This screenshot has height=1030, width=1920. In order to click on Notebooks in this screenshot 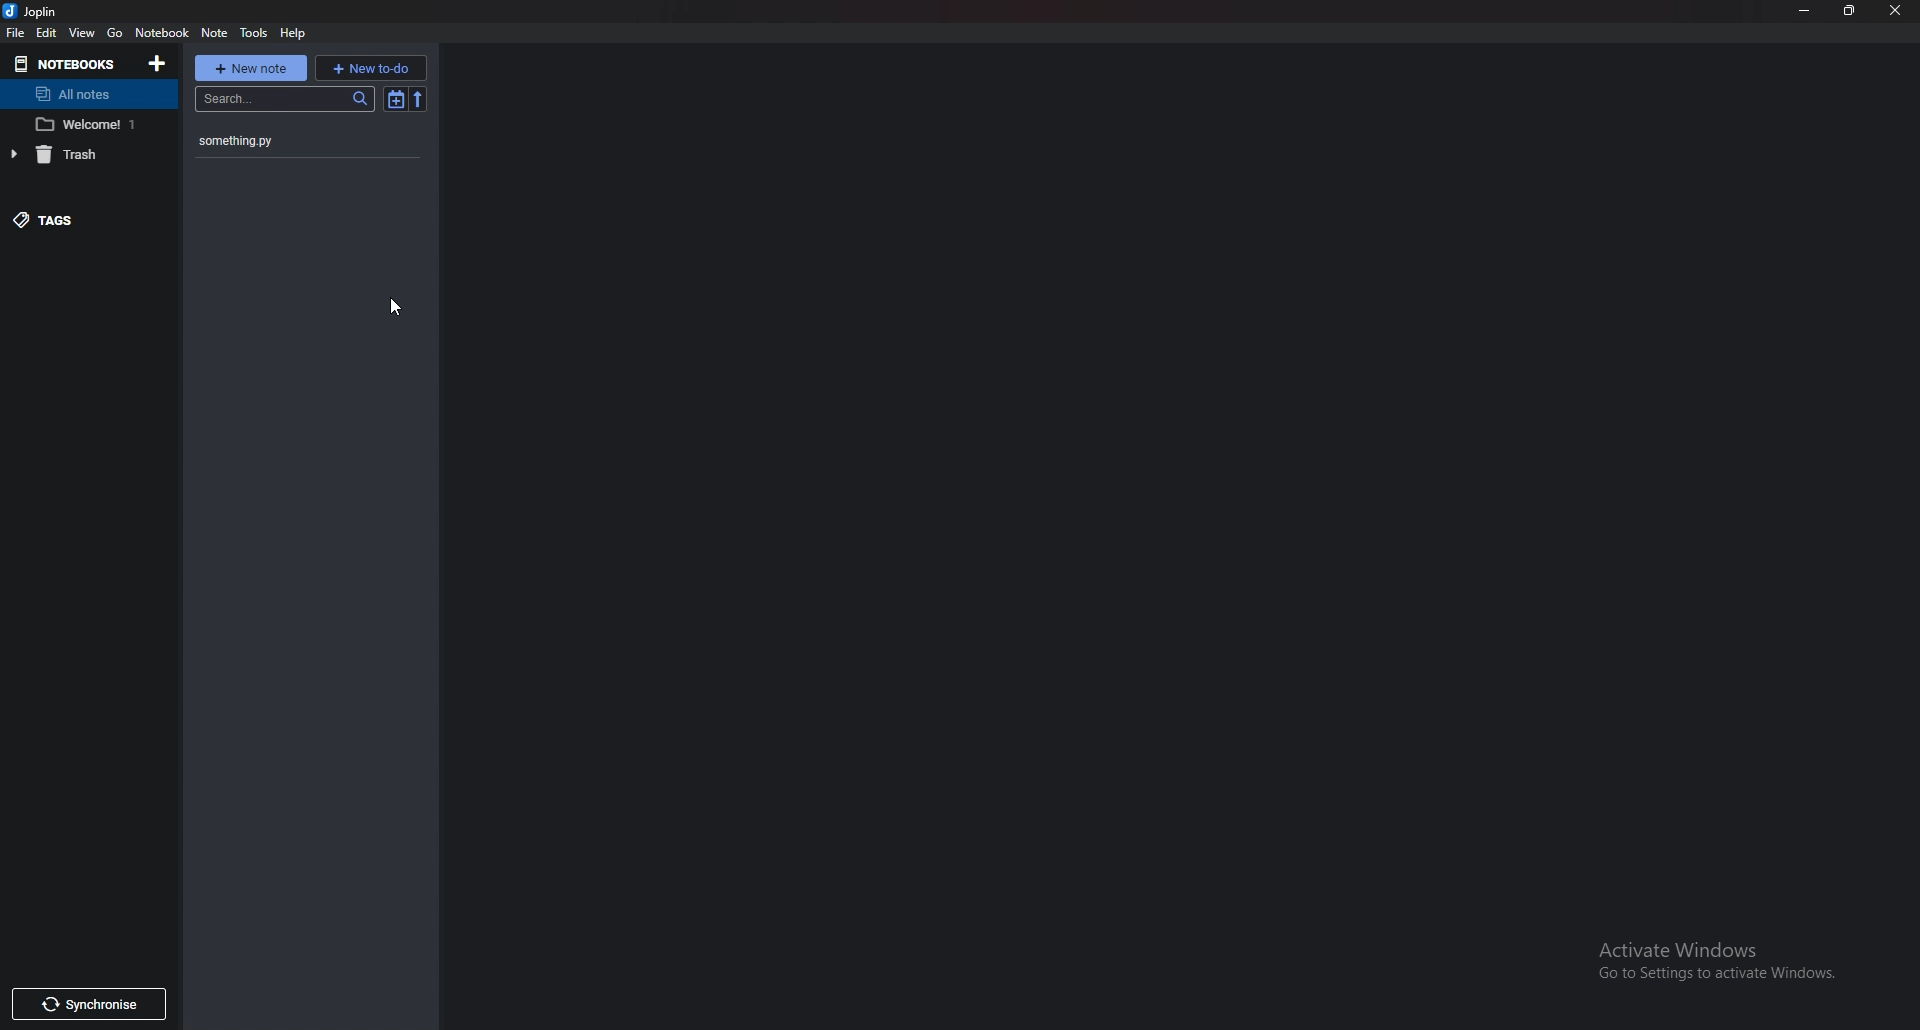, I will do `click(66, 64)`.